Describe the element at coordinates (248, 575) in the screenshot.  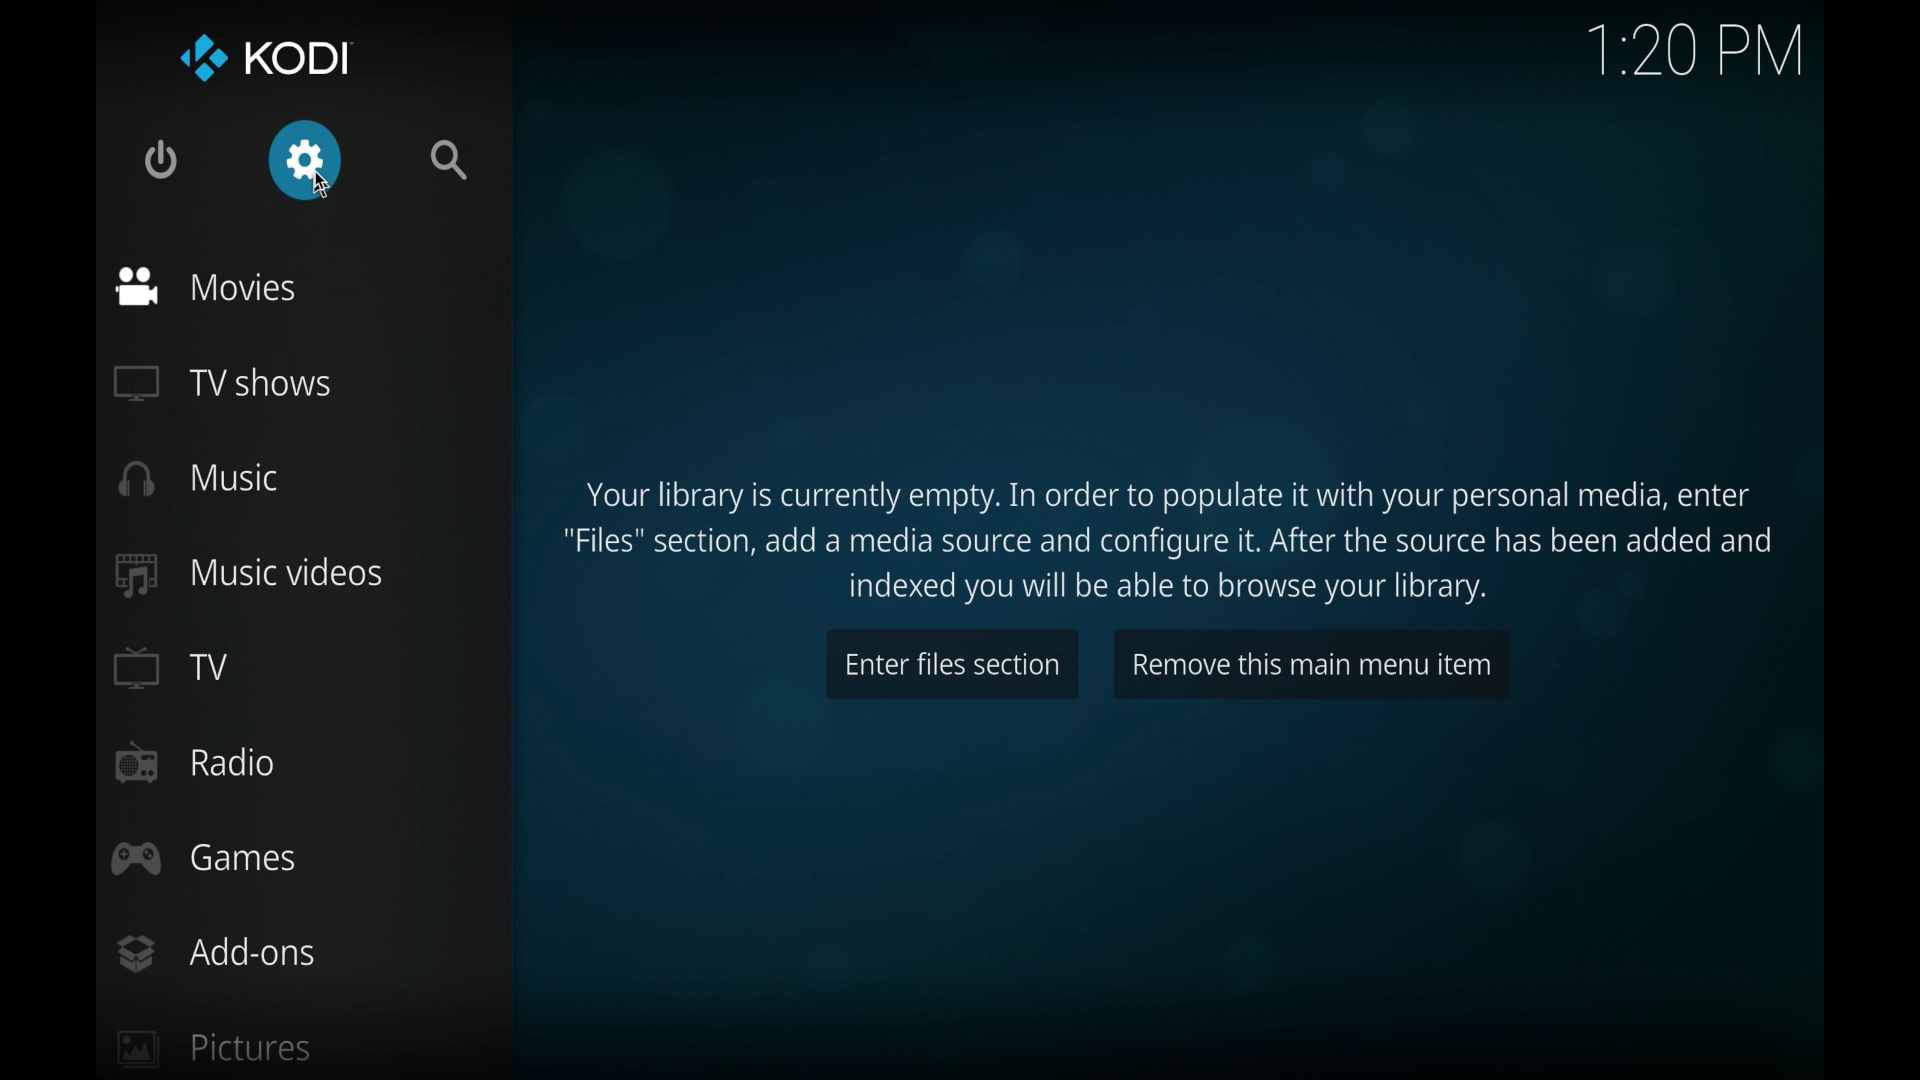
I see `music videos` at that location.